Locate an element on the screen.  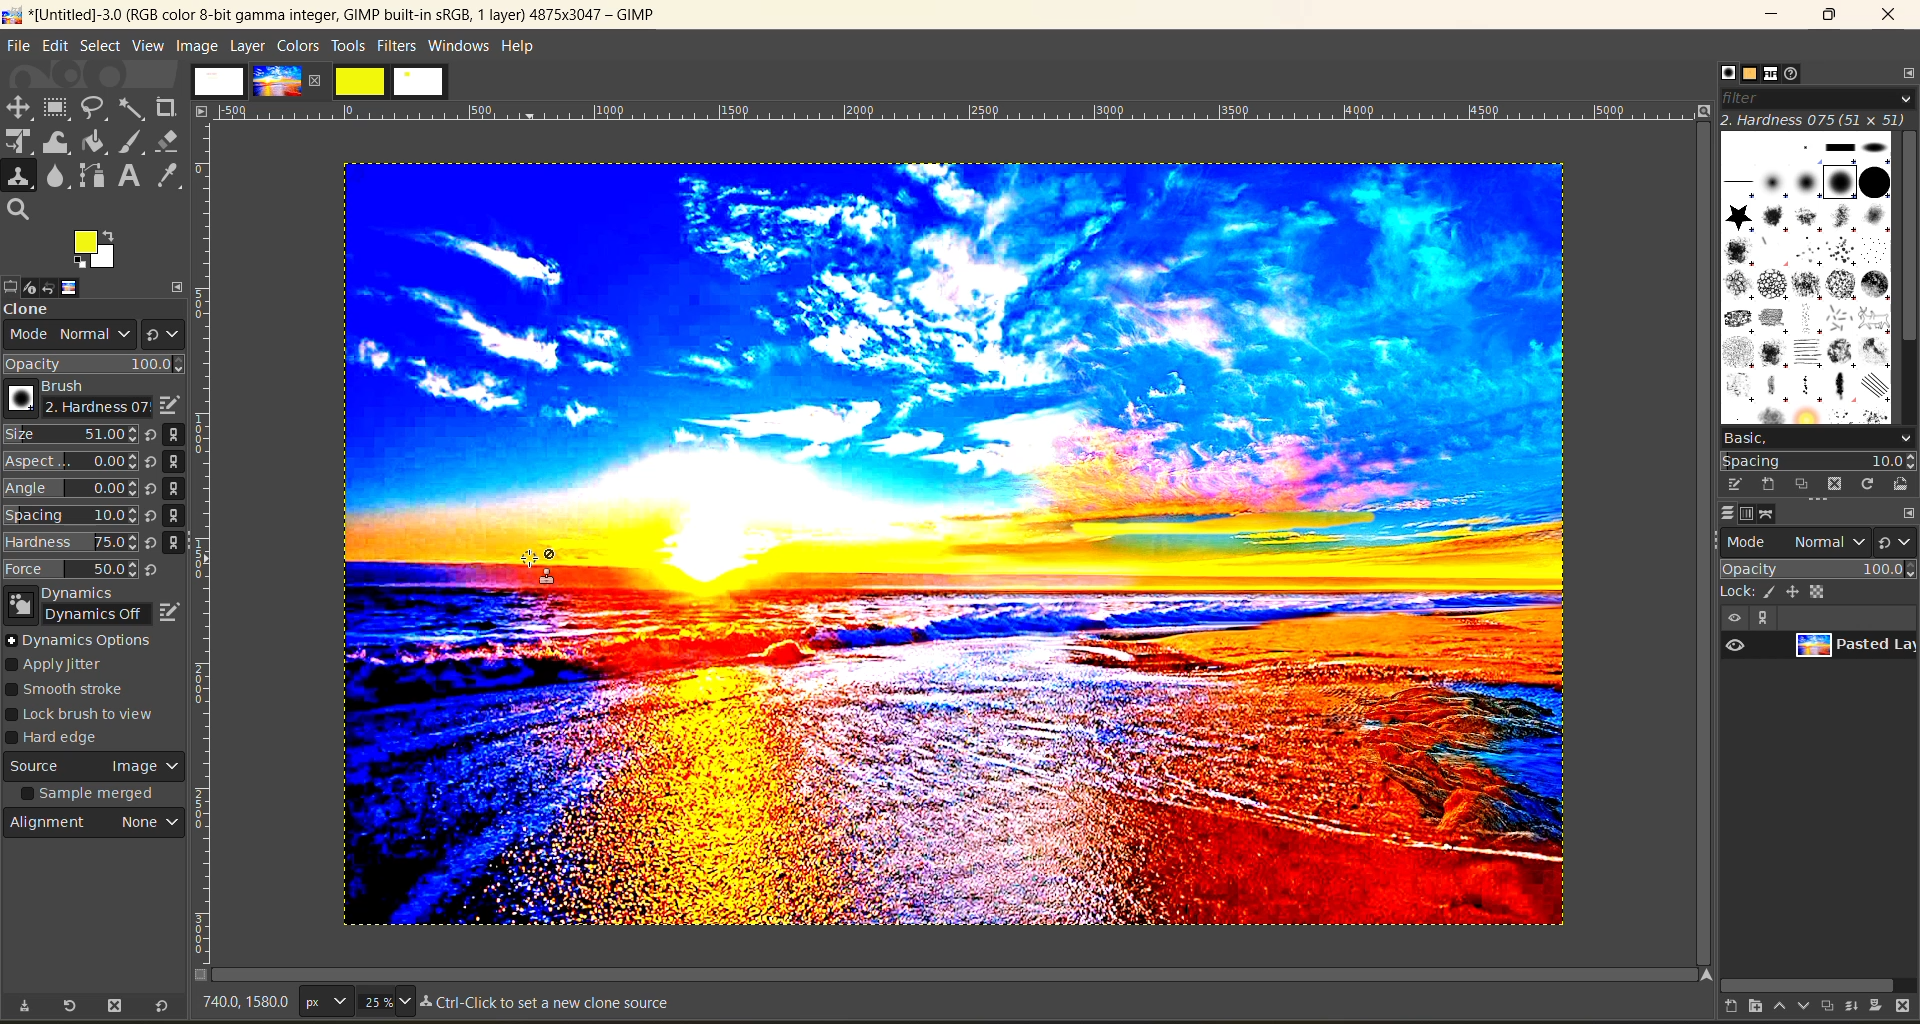
ruler is located at coordinates (209, 547).